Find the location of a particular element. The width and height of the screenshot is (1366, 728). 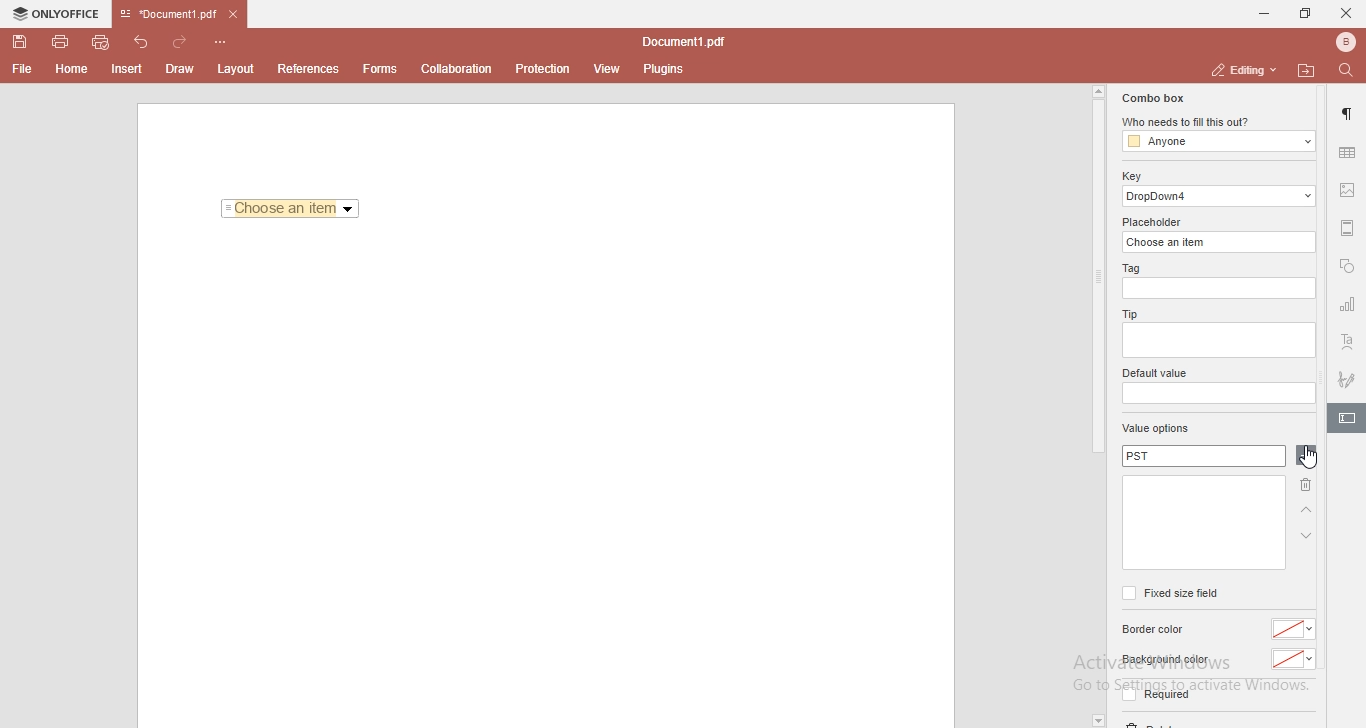

dropdown is located at coordinates (1097, 720).